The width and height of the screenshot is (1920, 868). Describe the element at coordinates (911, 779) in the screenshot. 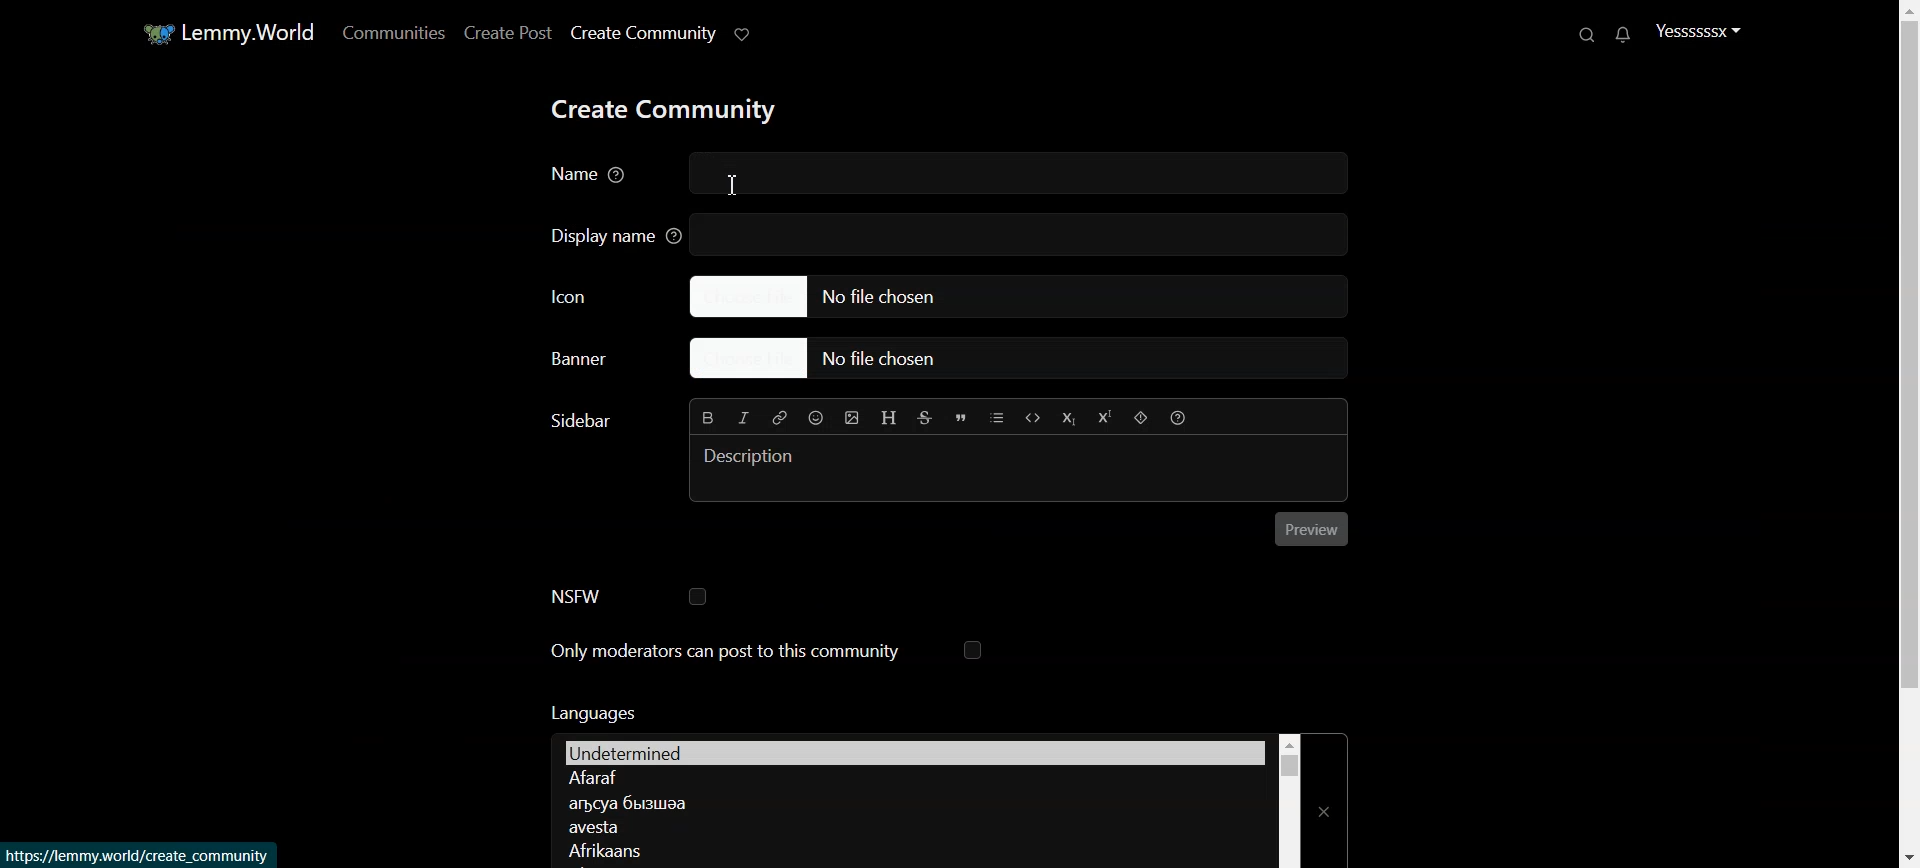

I see `Language` at that location.